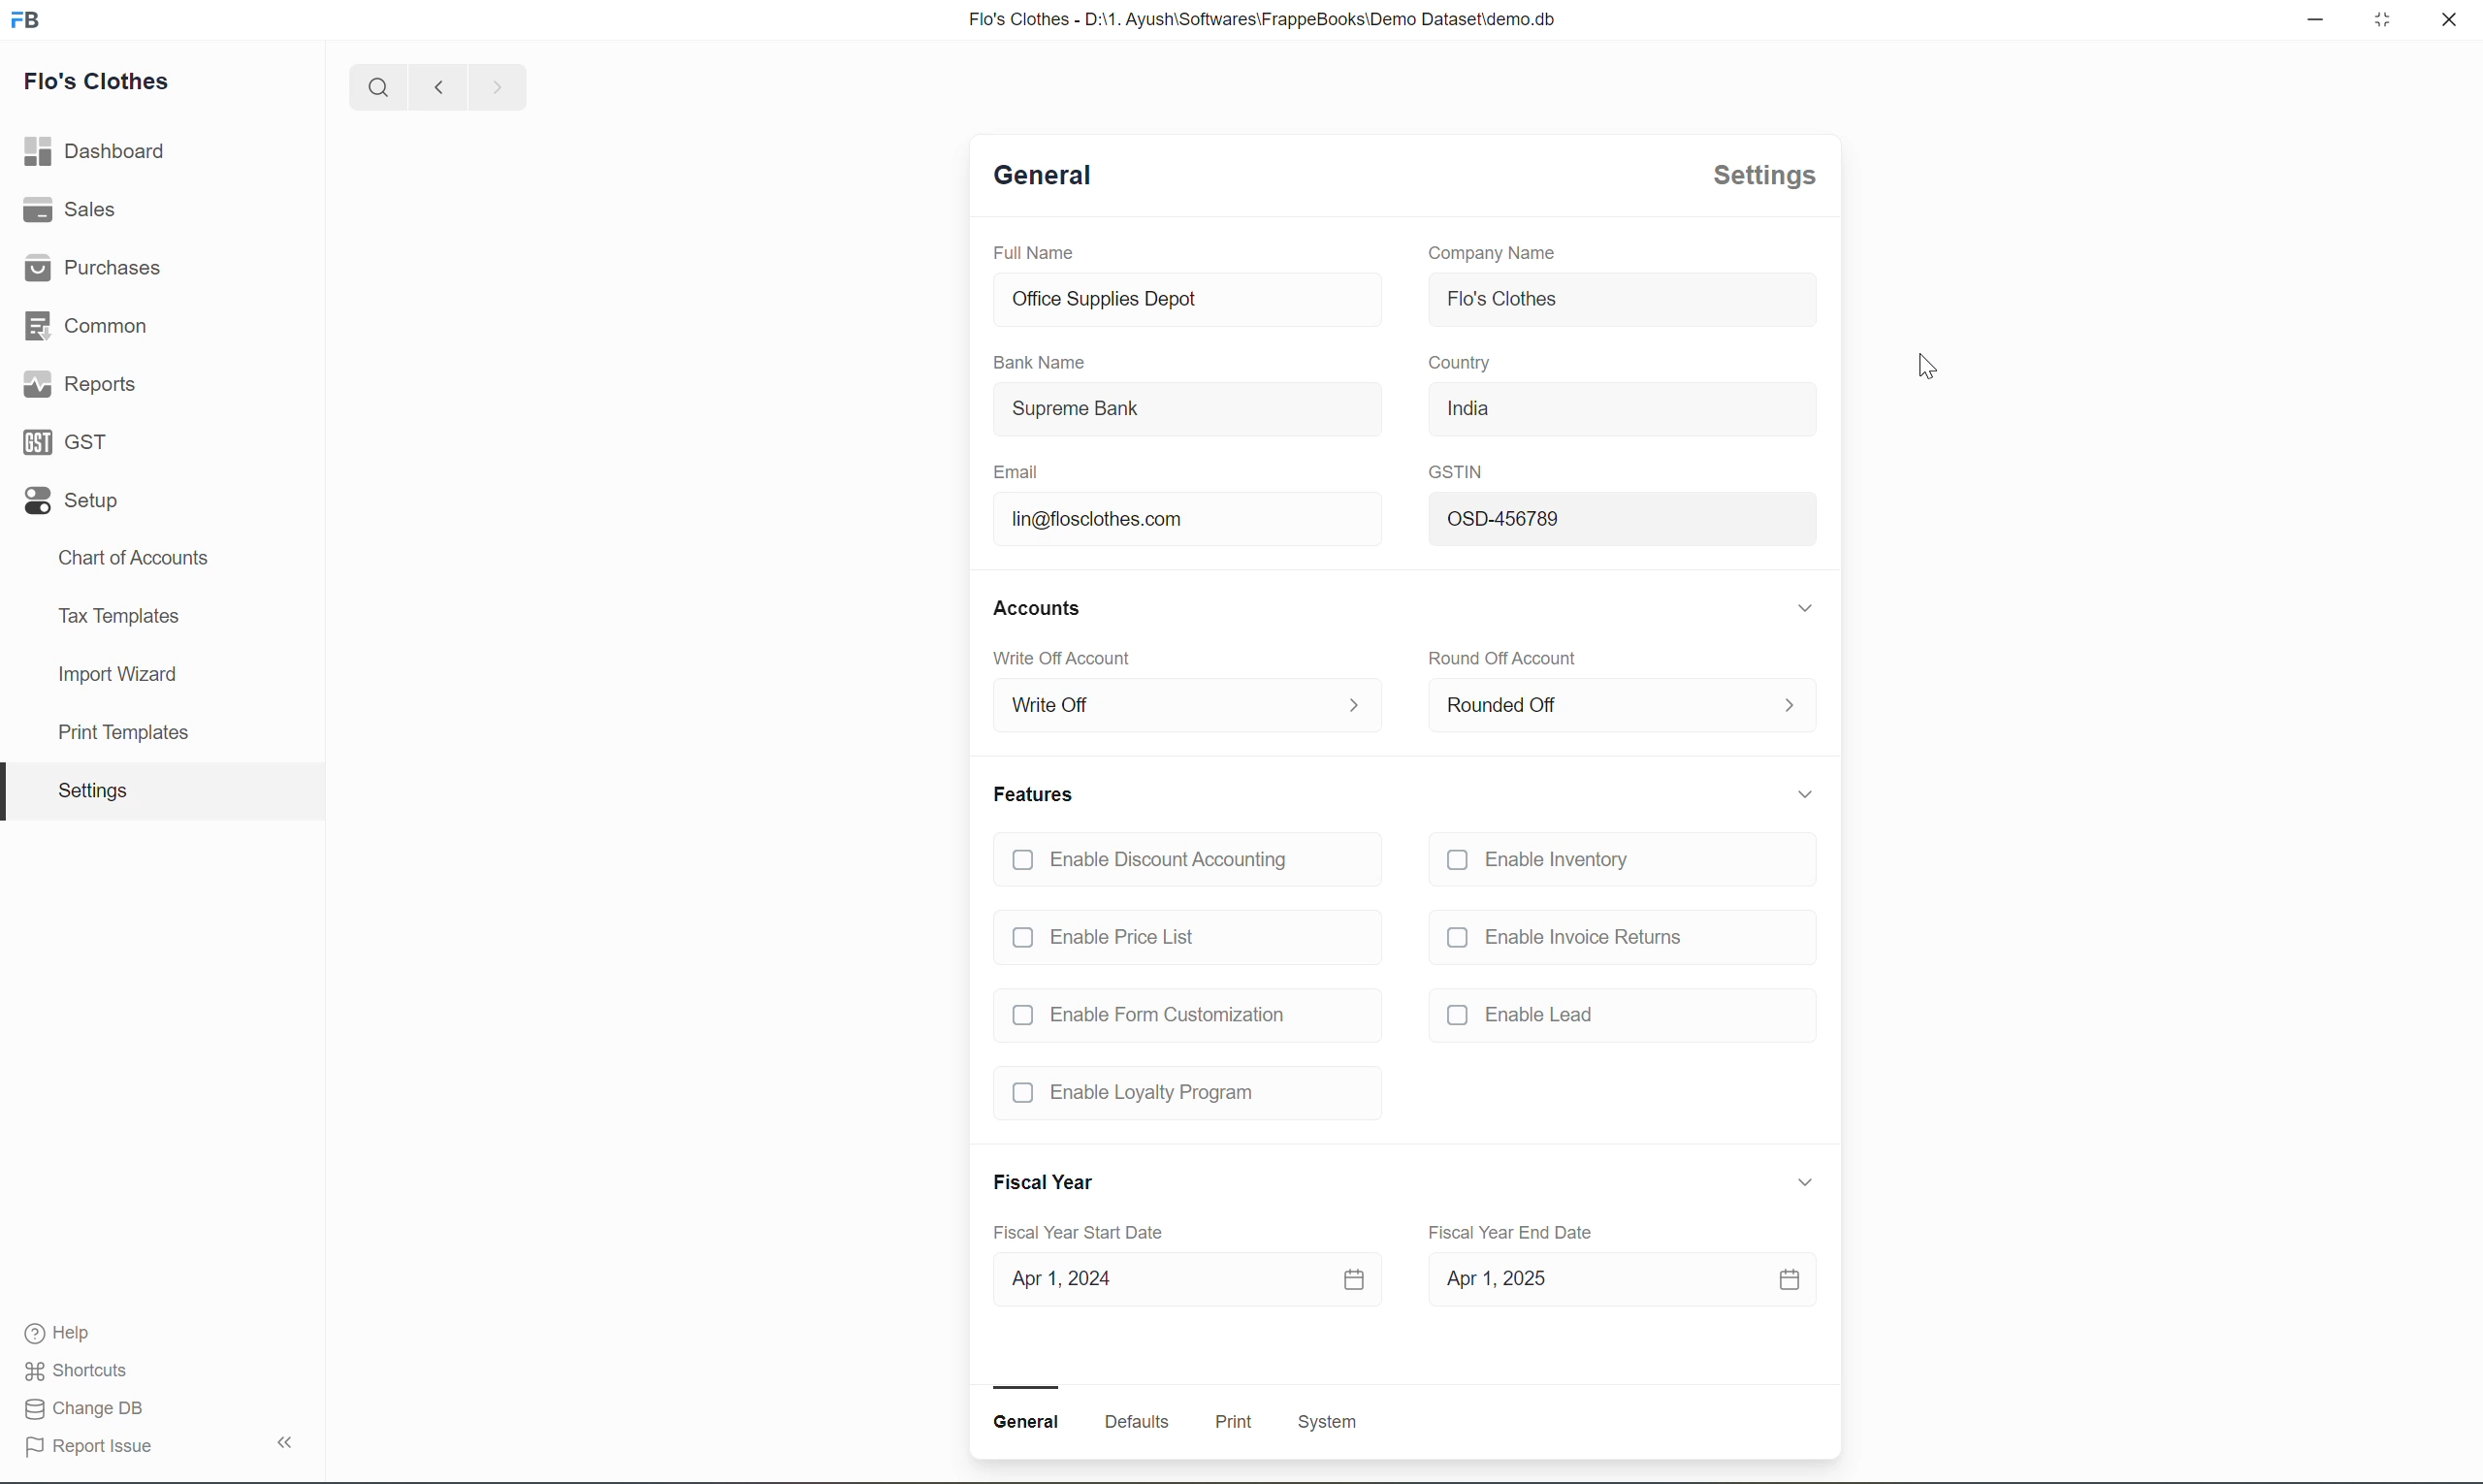 Image resolution: width=2483 pixels, height=1484 pixels. What do you see at coordinates (1763, 176) in the screenshot?
I see `Settings` at bounding box center [1763, 176].